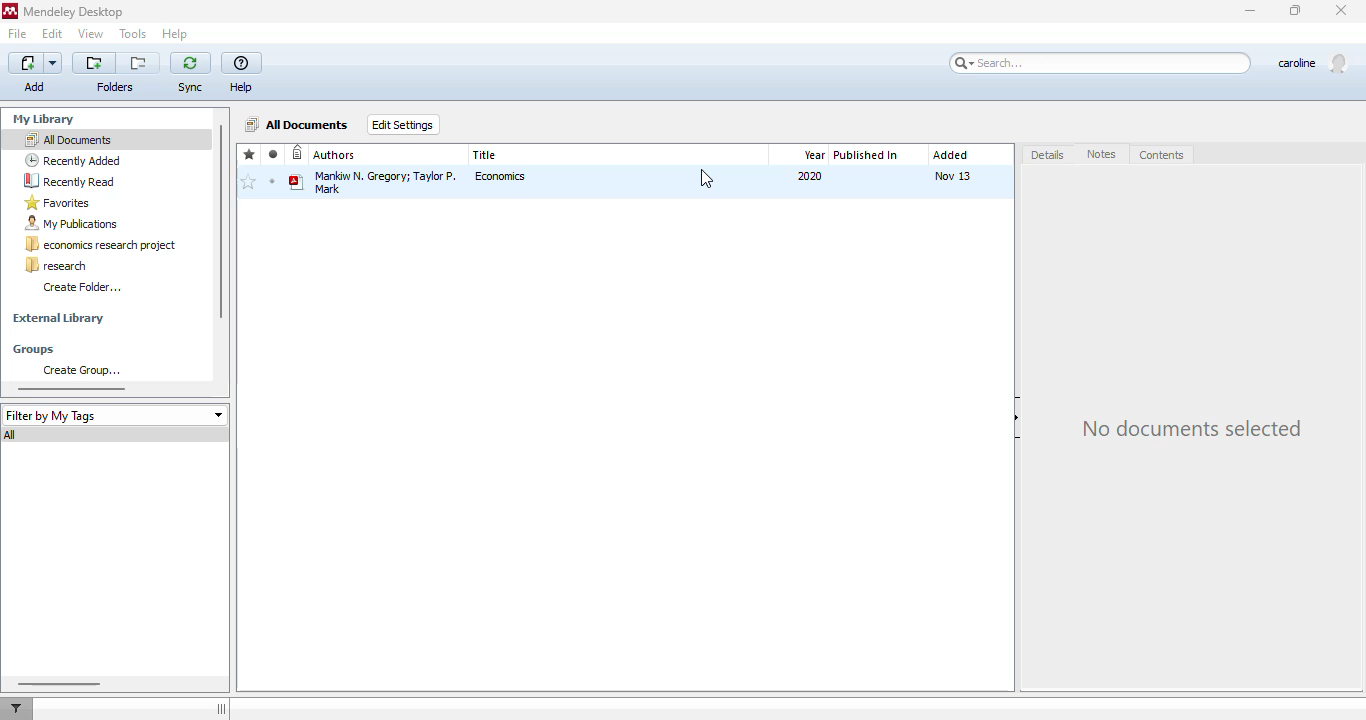  Describe the element at coordinates (58, 319) in the screenshot. I see `external library` at that location.